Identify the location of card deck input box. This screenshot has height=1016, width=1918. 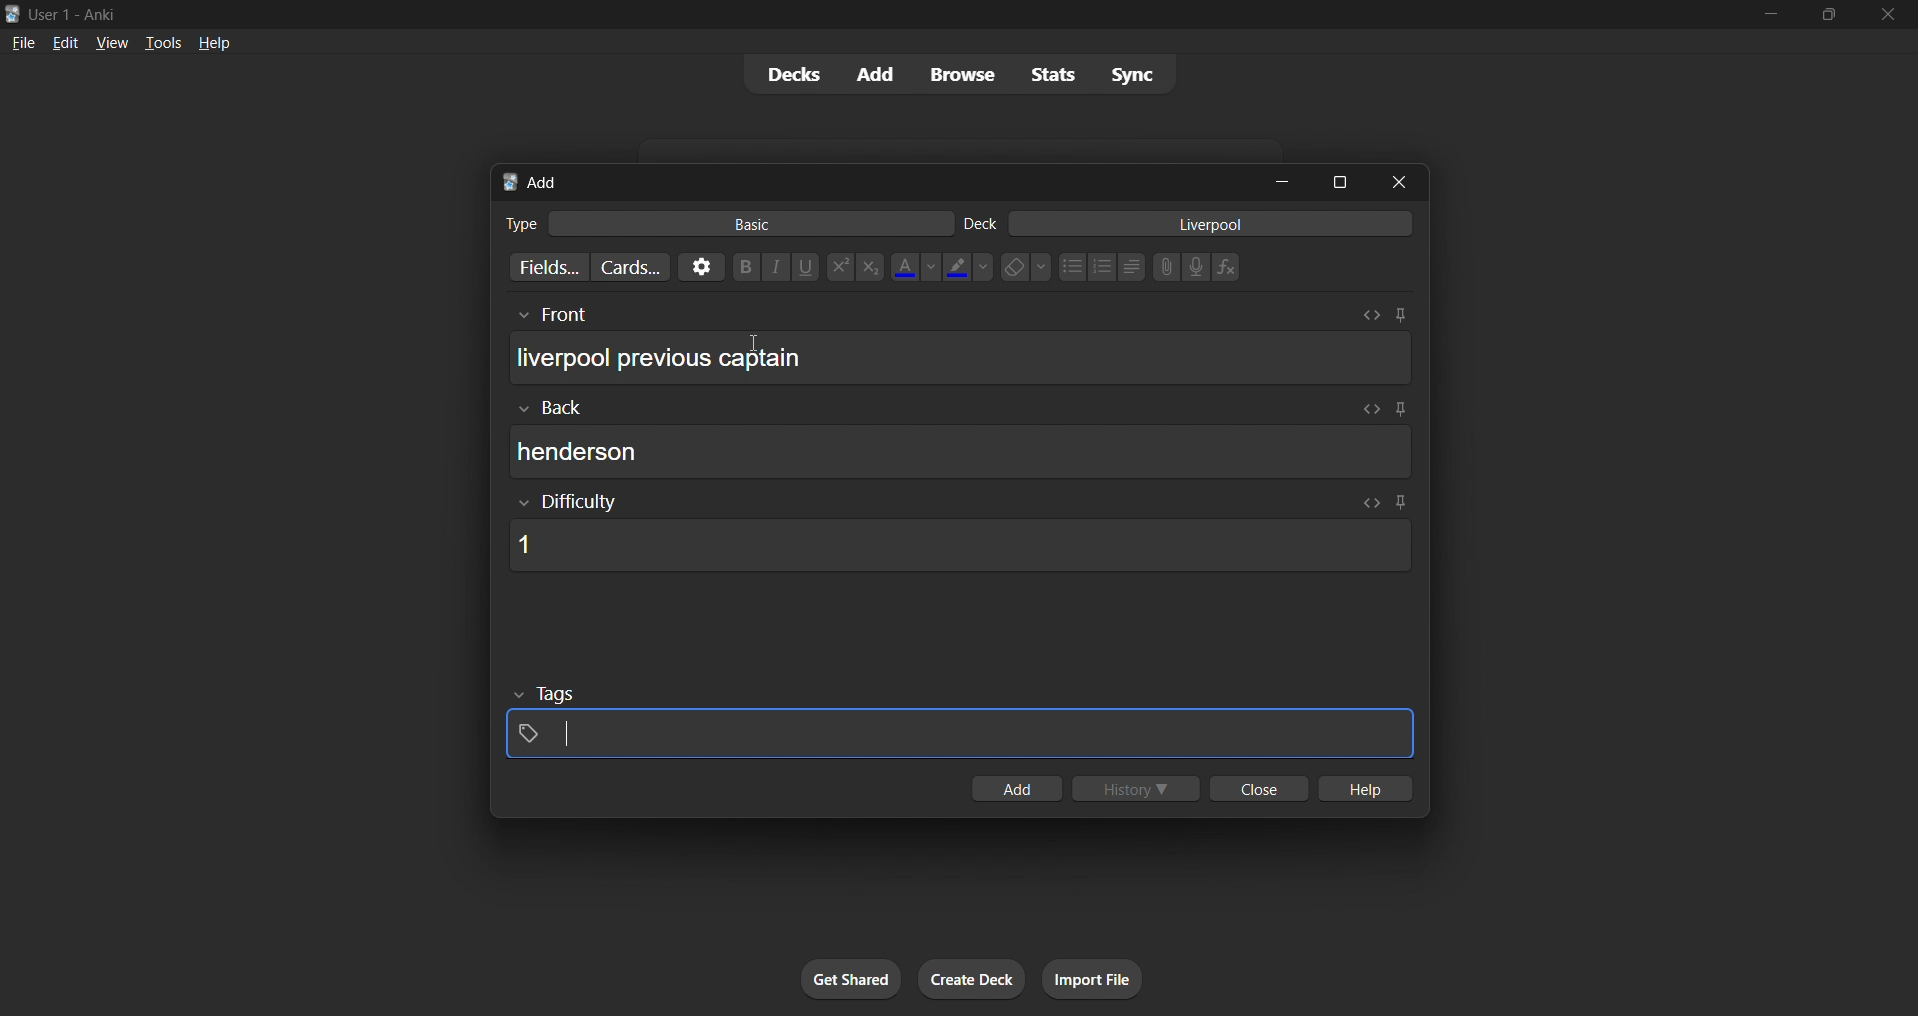
(1193, 227).